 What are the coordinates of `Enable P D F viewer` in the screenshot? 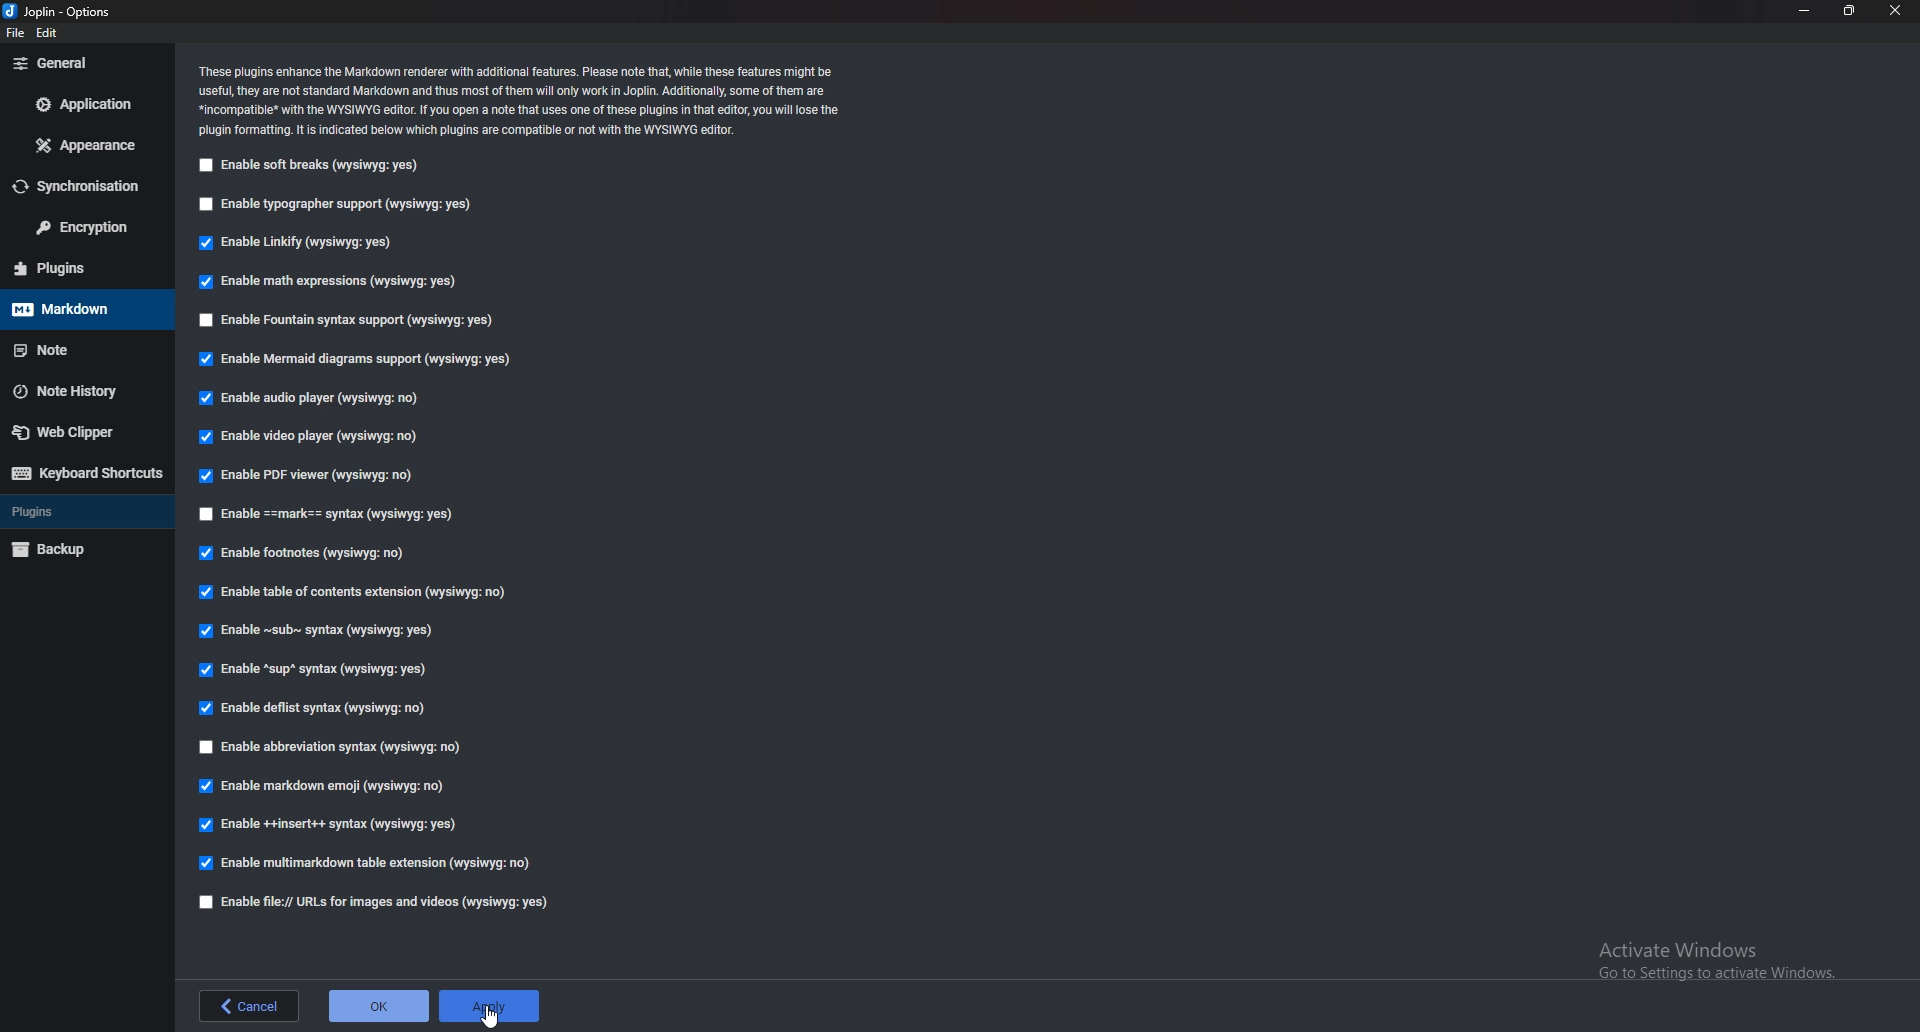 It's located at (304, 475).